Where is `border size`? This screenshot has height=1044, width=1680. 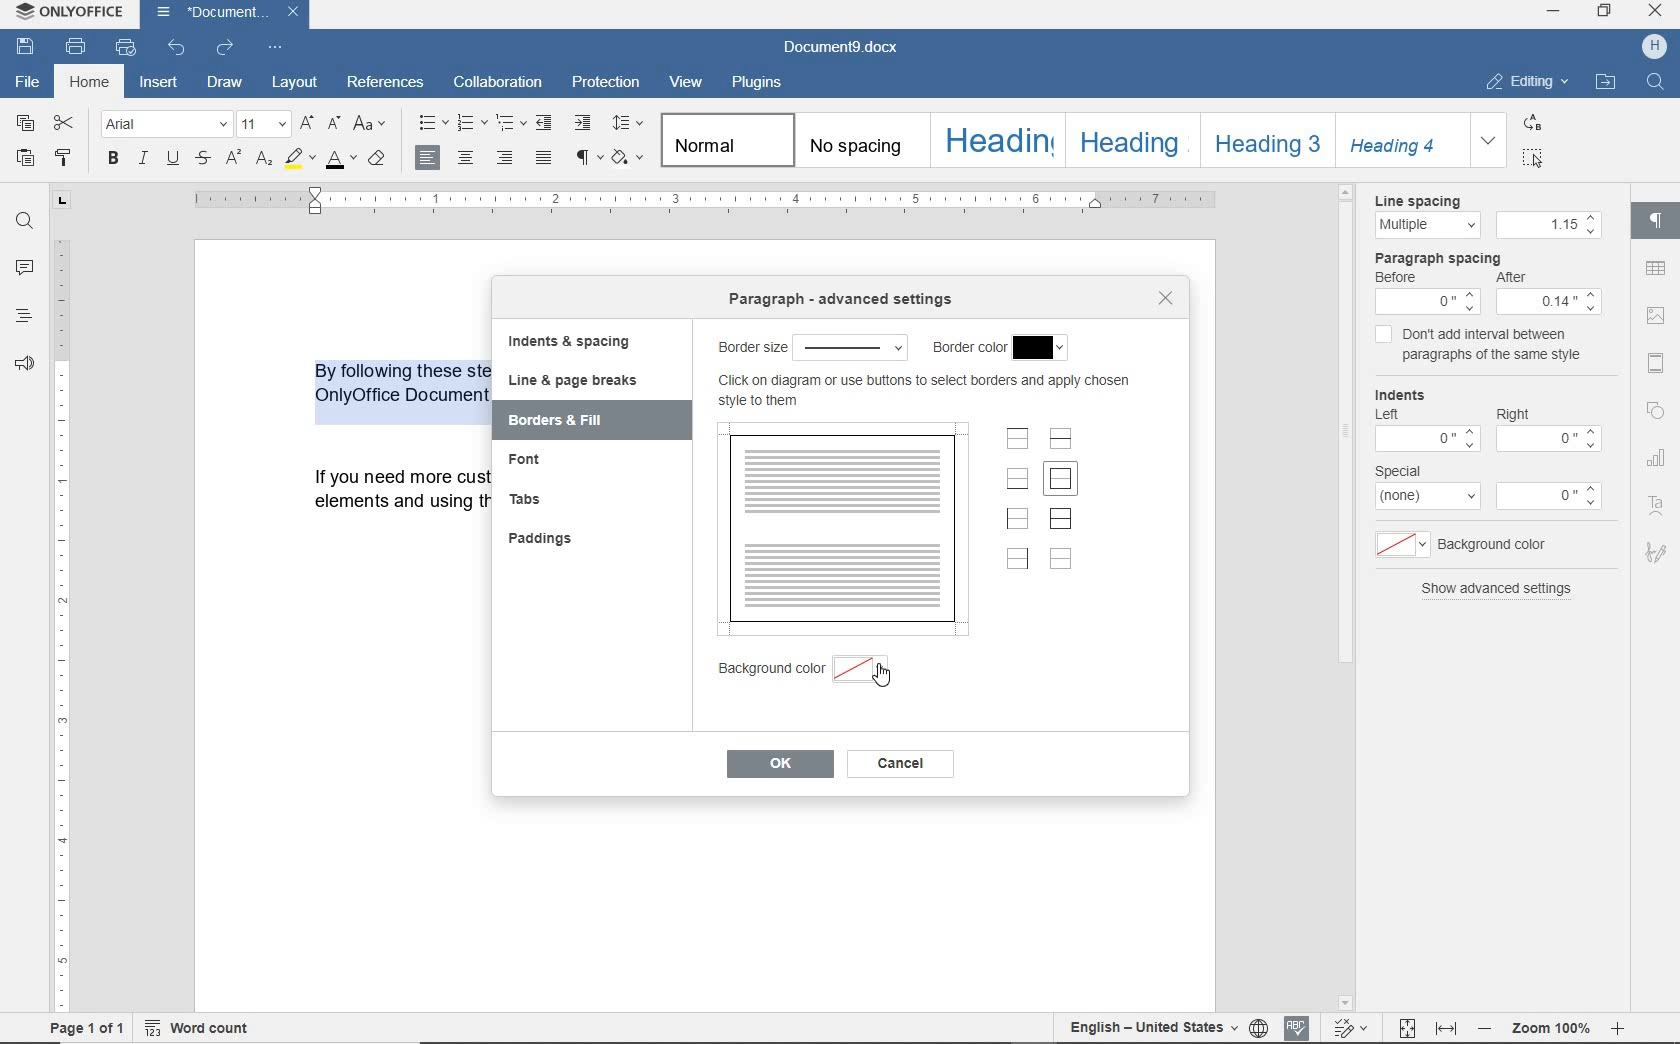
border size is located at coordinates (750, 347).